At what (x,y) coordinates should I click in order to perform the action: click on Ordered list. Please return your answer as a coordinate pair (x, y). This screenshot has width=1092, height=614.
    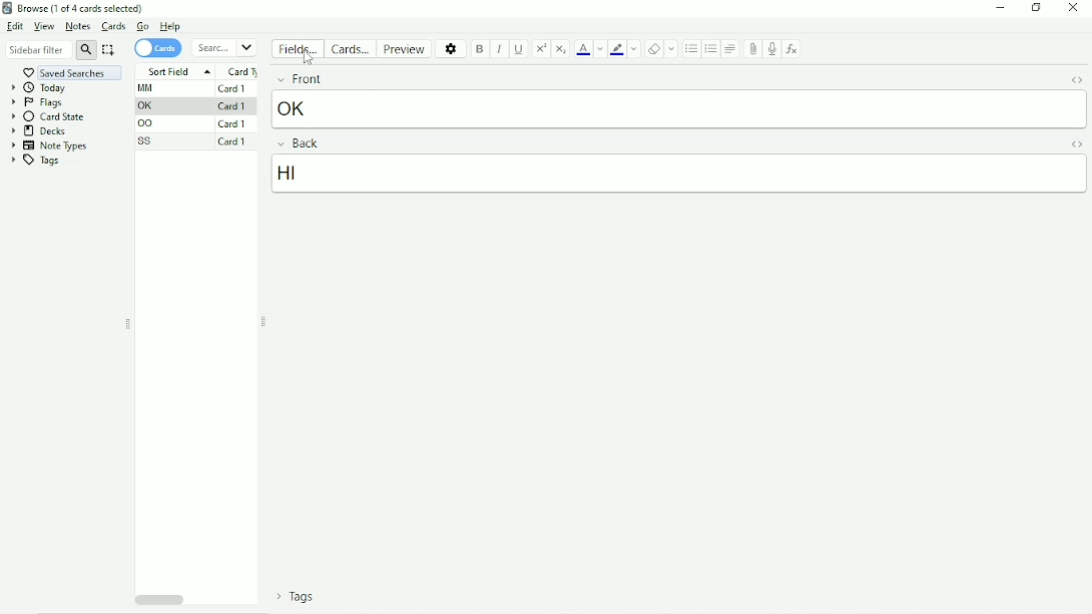
    Looking at the image, I should click on (711, 49).